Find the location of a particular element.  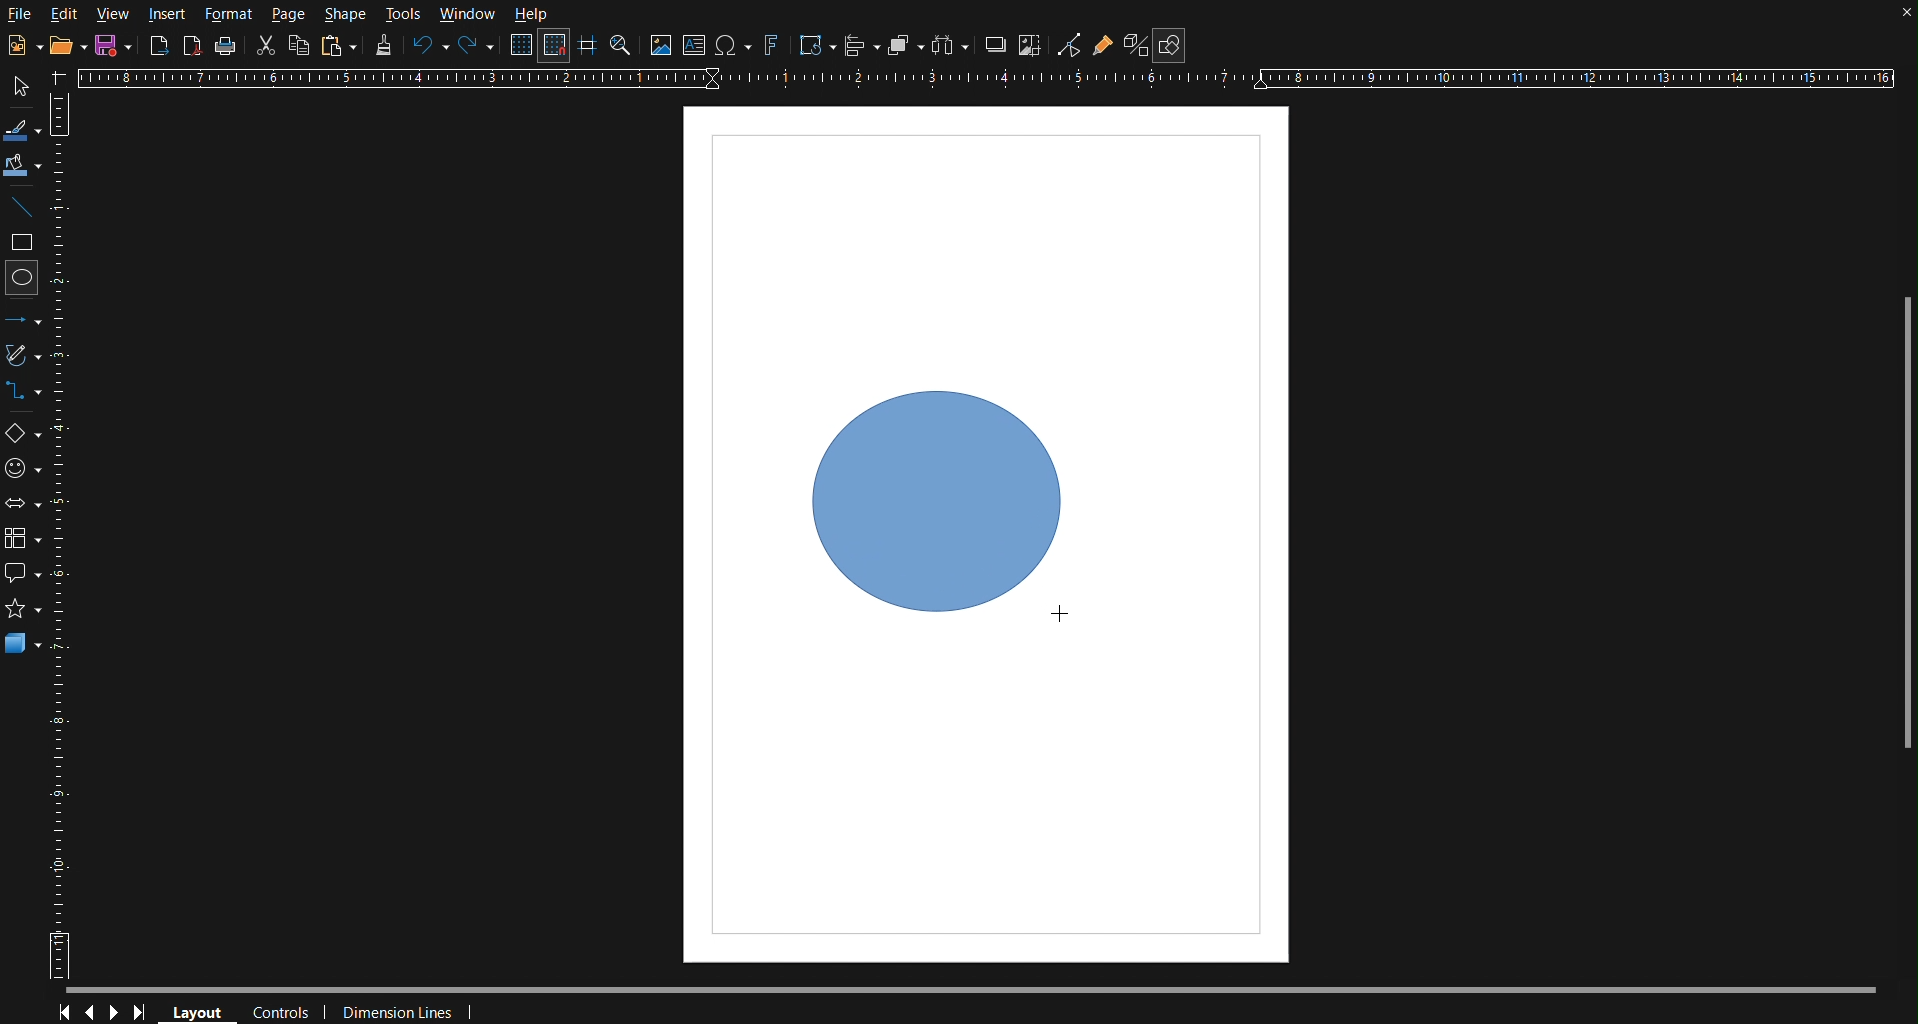

Controls is located at coordinates (283, 1009).